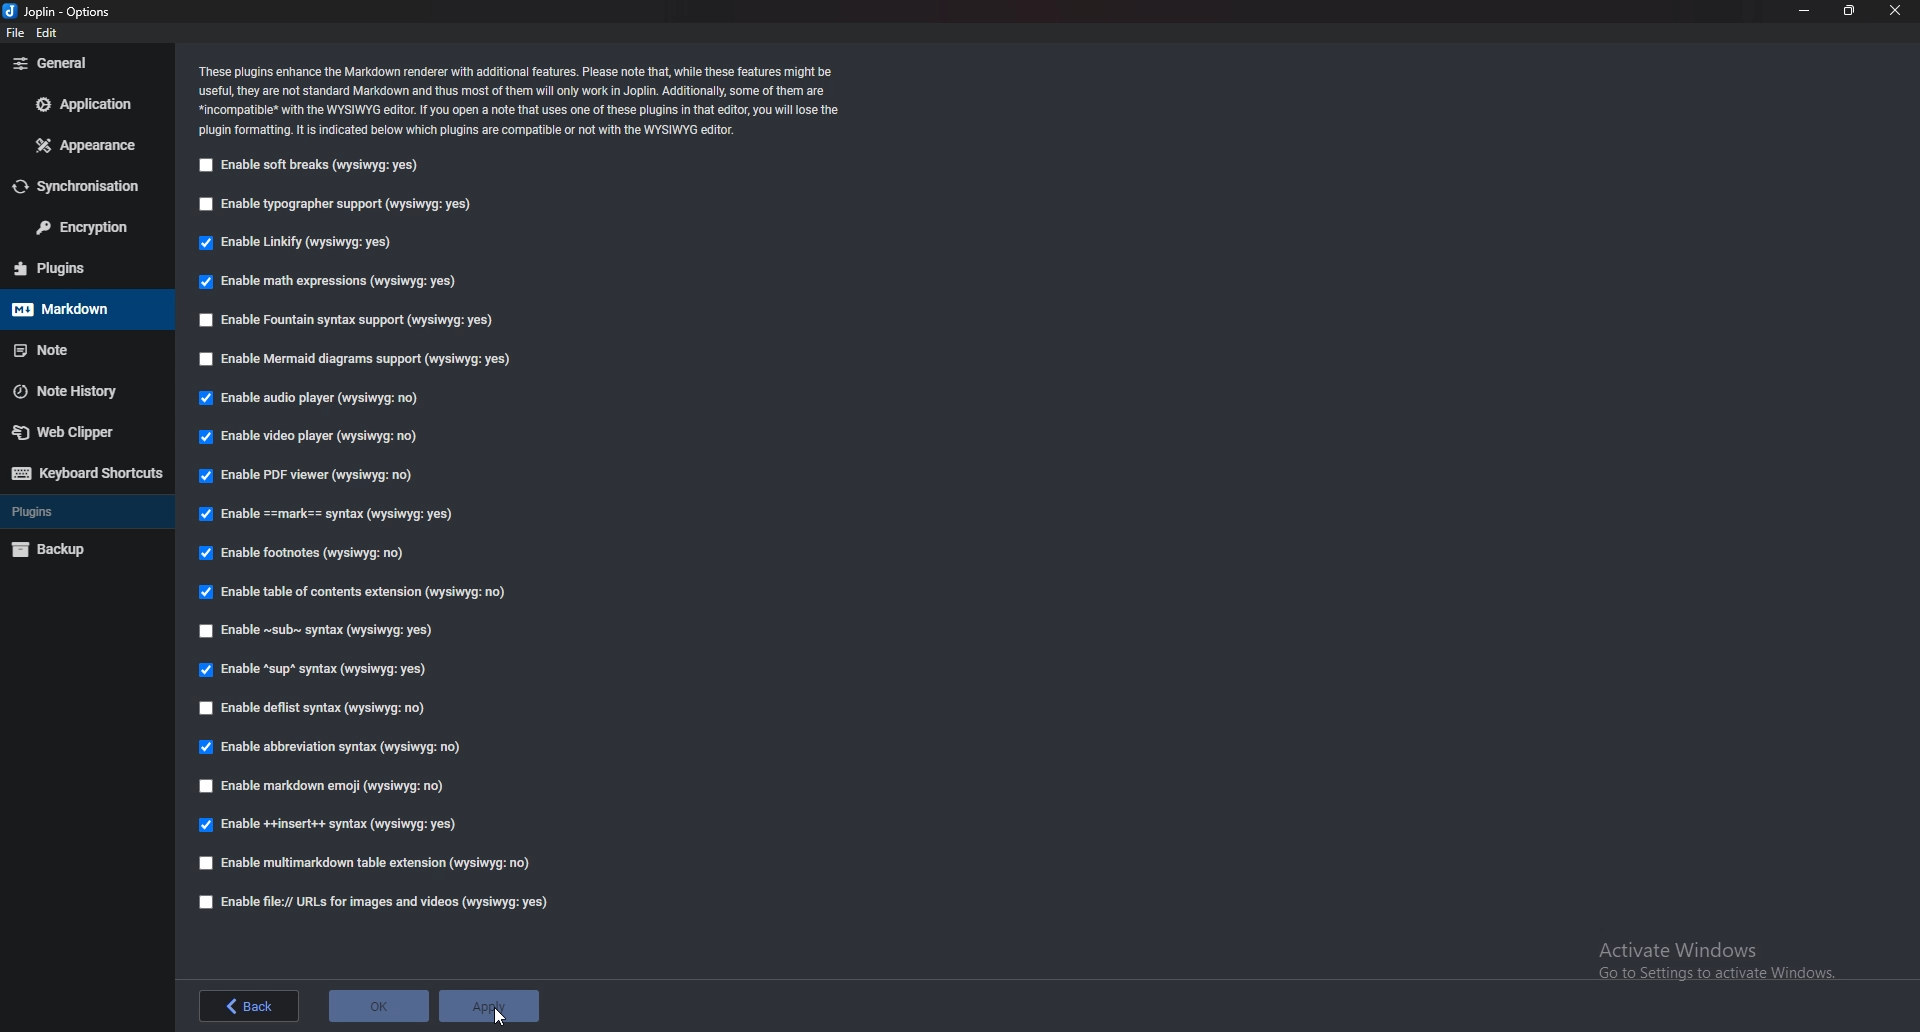 The width and height of the screenshot is (1920, 1032). I want to click on enable deflist syntax, so click(318, 710).